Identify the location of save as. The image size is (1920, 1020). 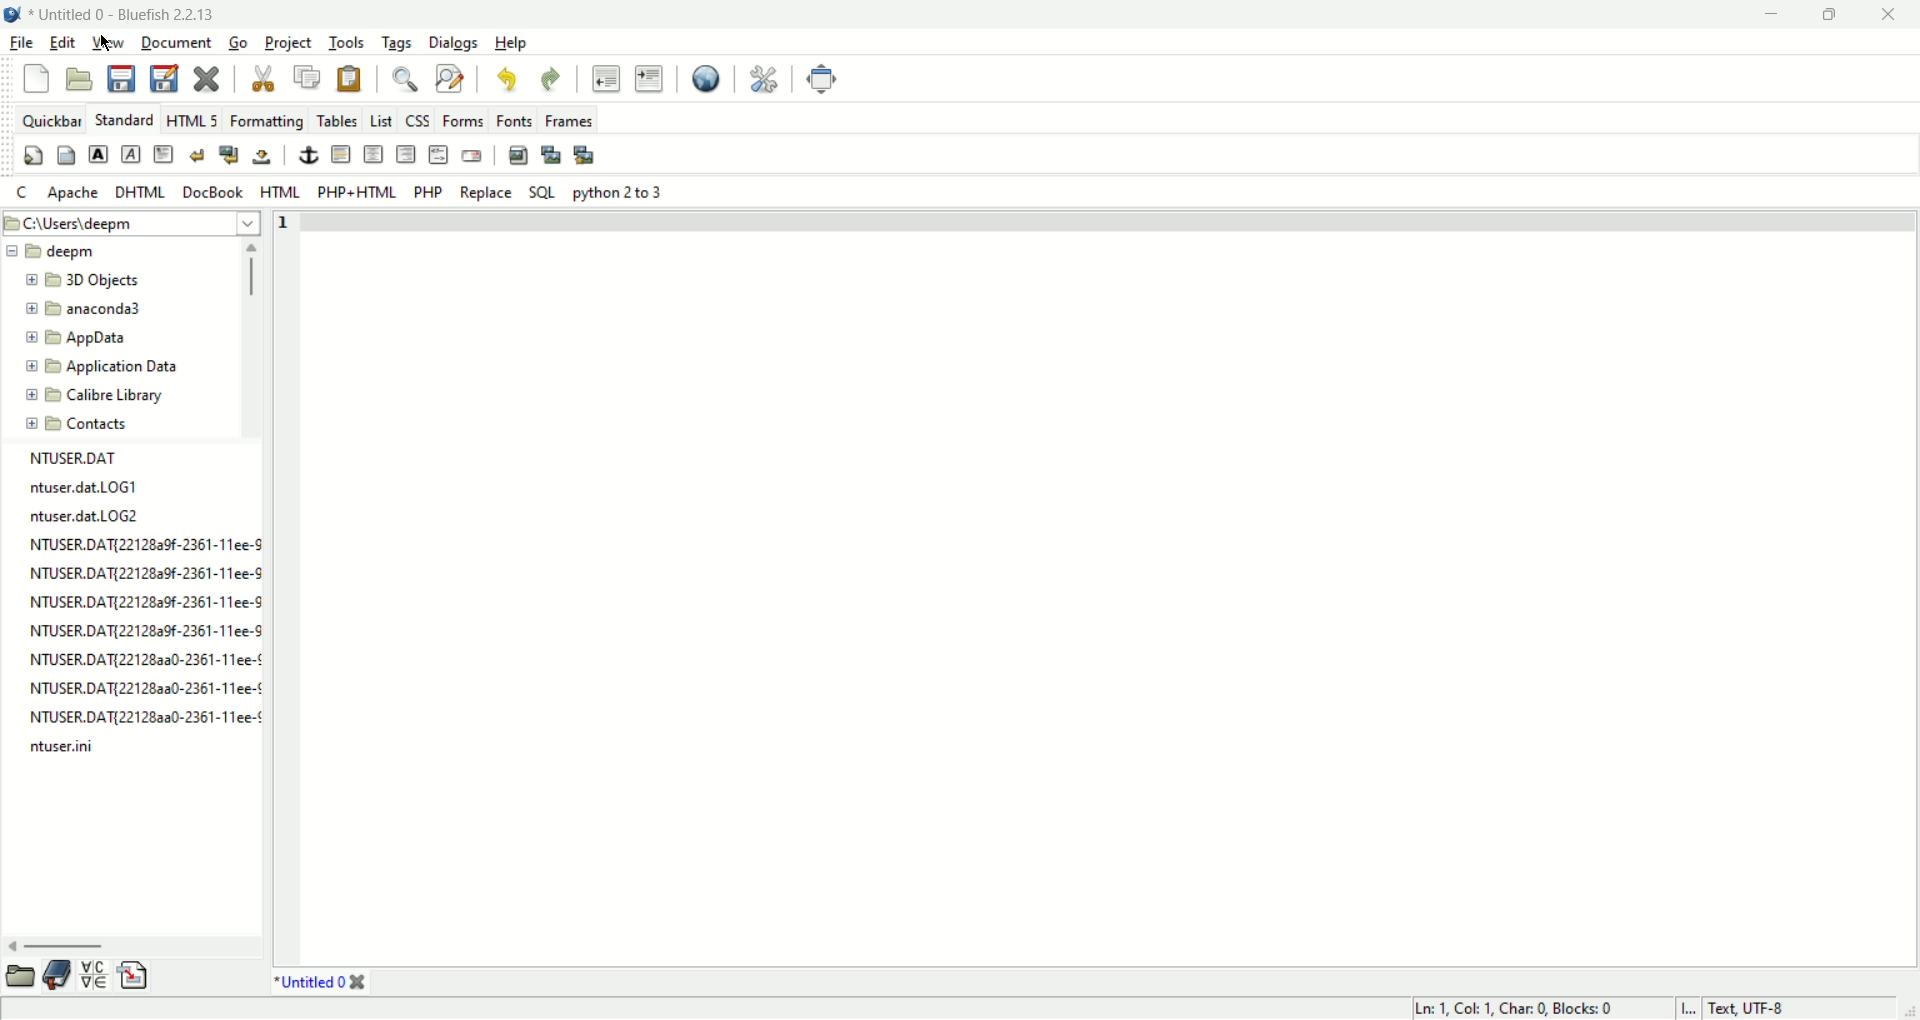
(165, 79).